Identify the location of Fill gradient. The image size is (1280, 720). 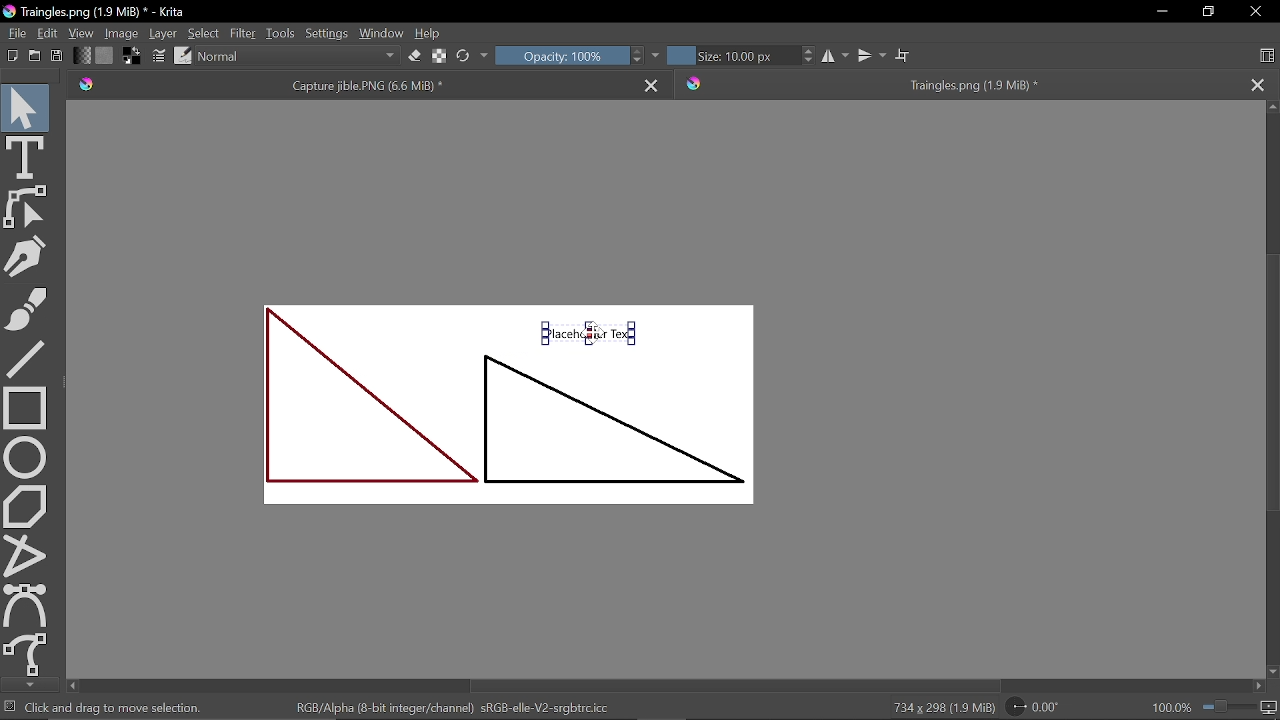
(83, 56).